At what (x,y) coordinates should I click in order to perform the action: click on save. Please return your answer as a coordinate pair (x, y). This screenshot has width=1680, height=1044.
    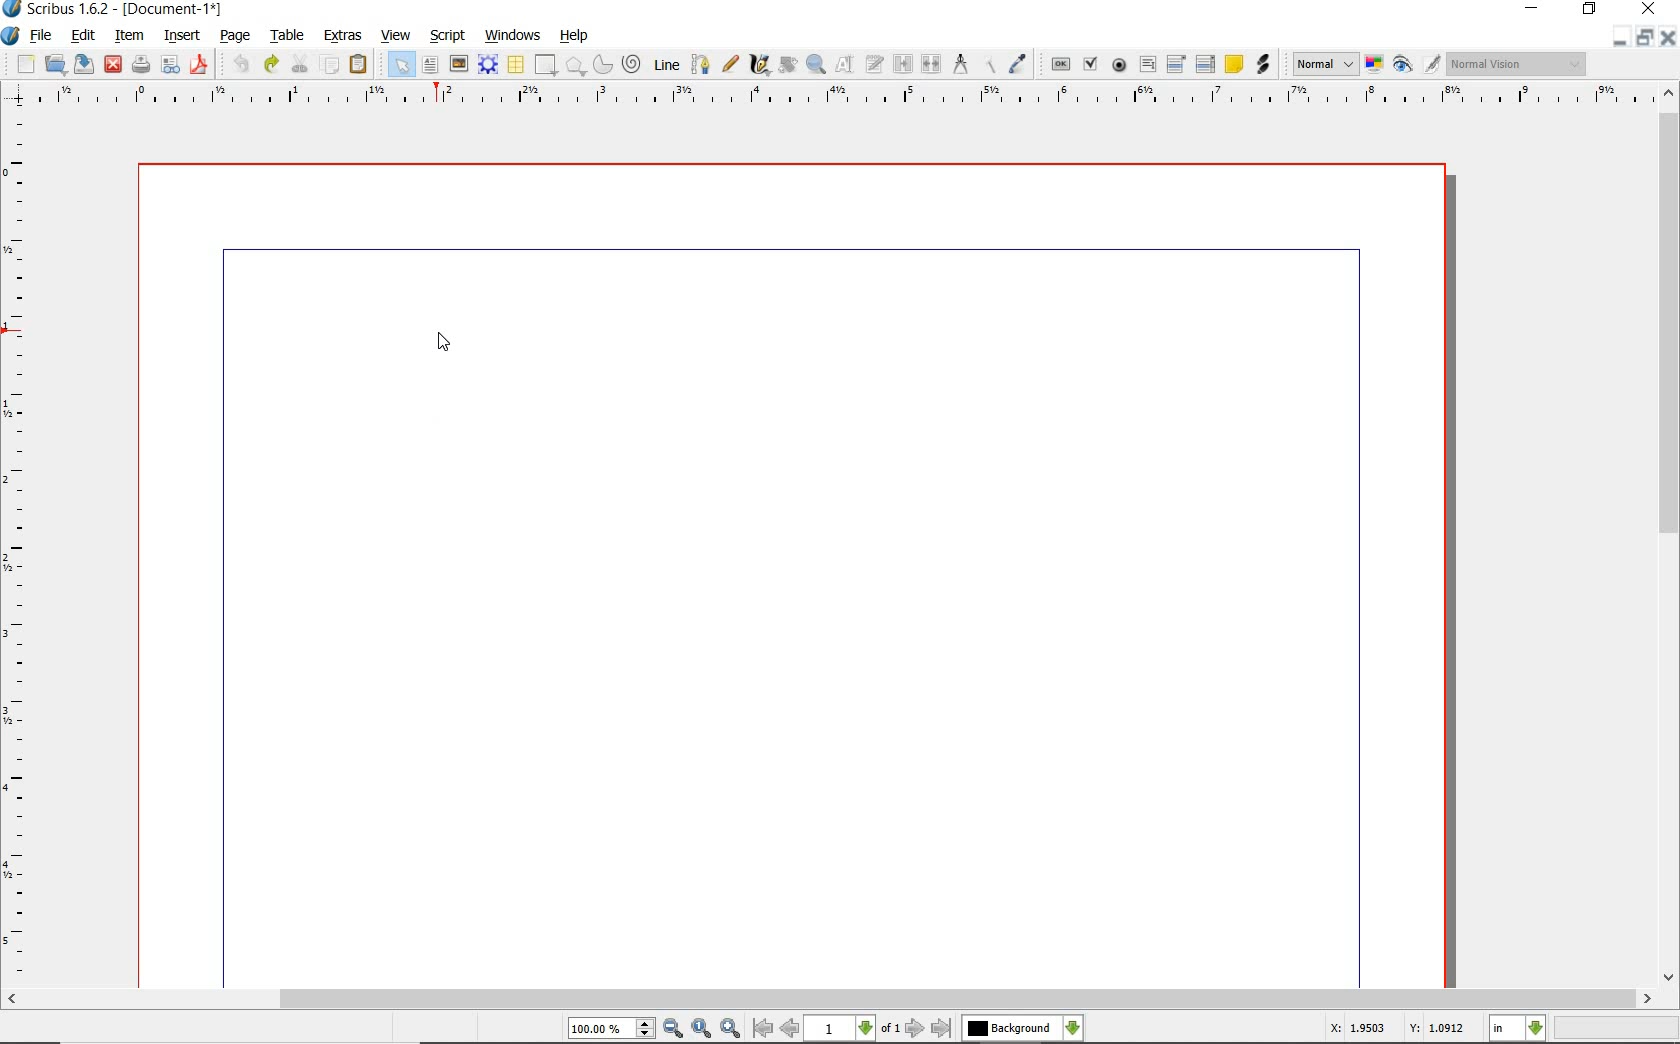
    Looking at the image, I should click on (85, 63).